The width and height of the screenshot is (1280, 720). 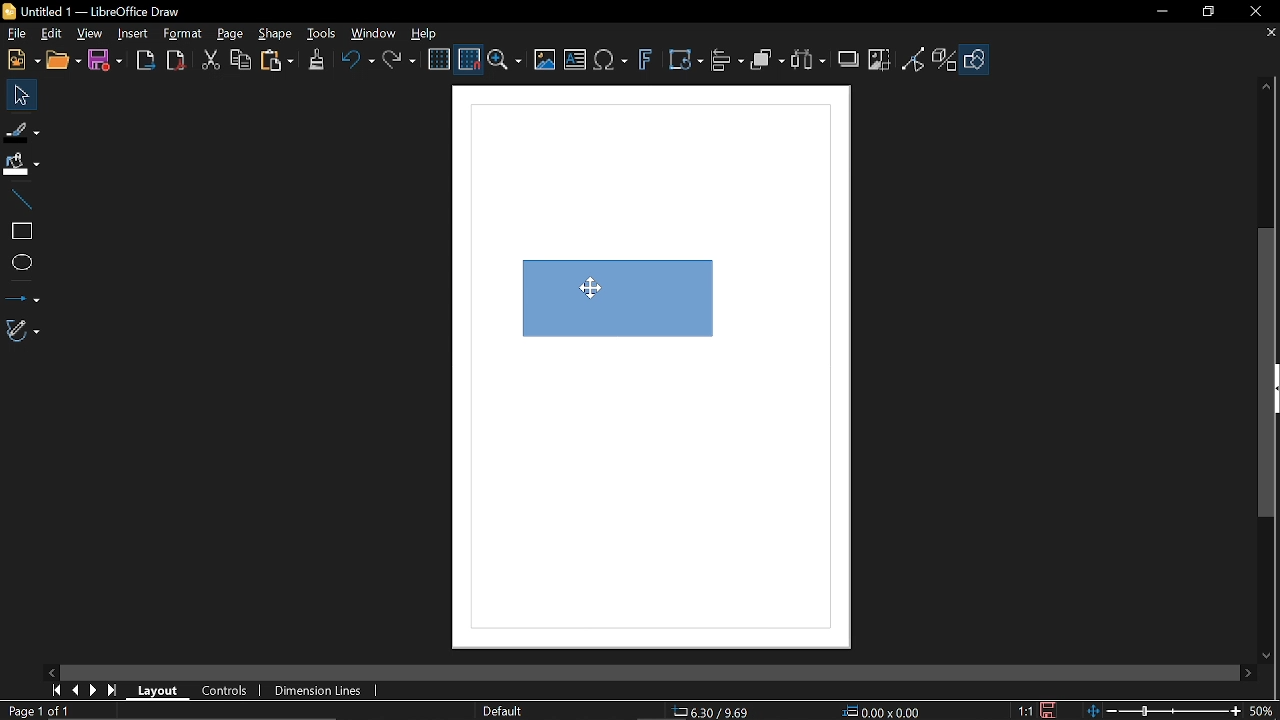 What do you see at coordinates (21, 128) in the screenshot?
I see `line color` at bounding box center [21, 128].